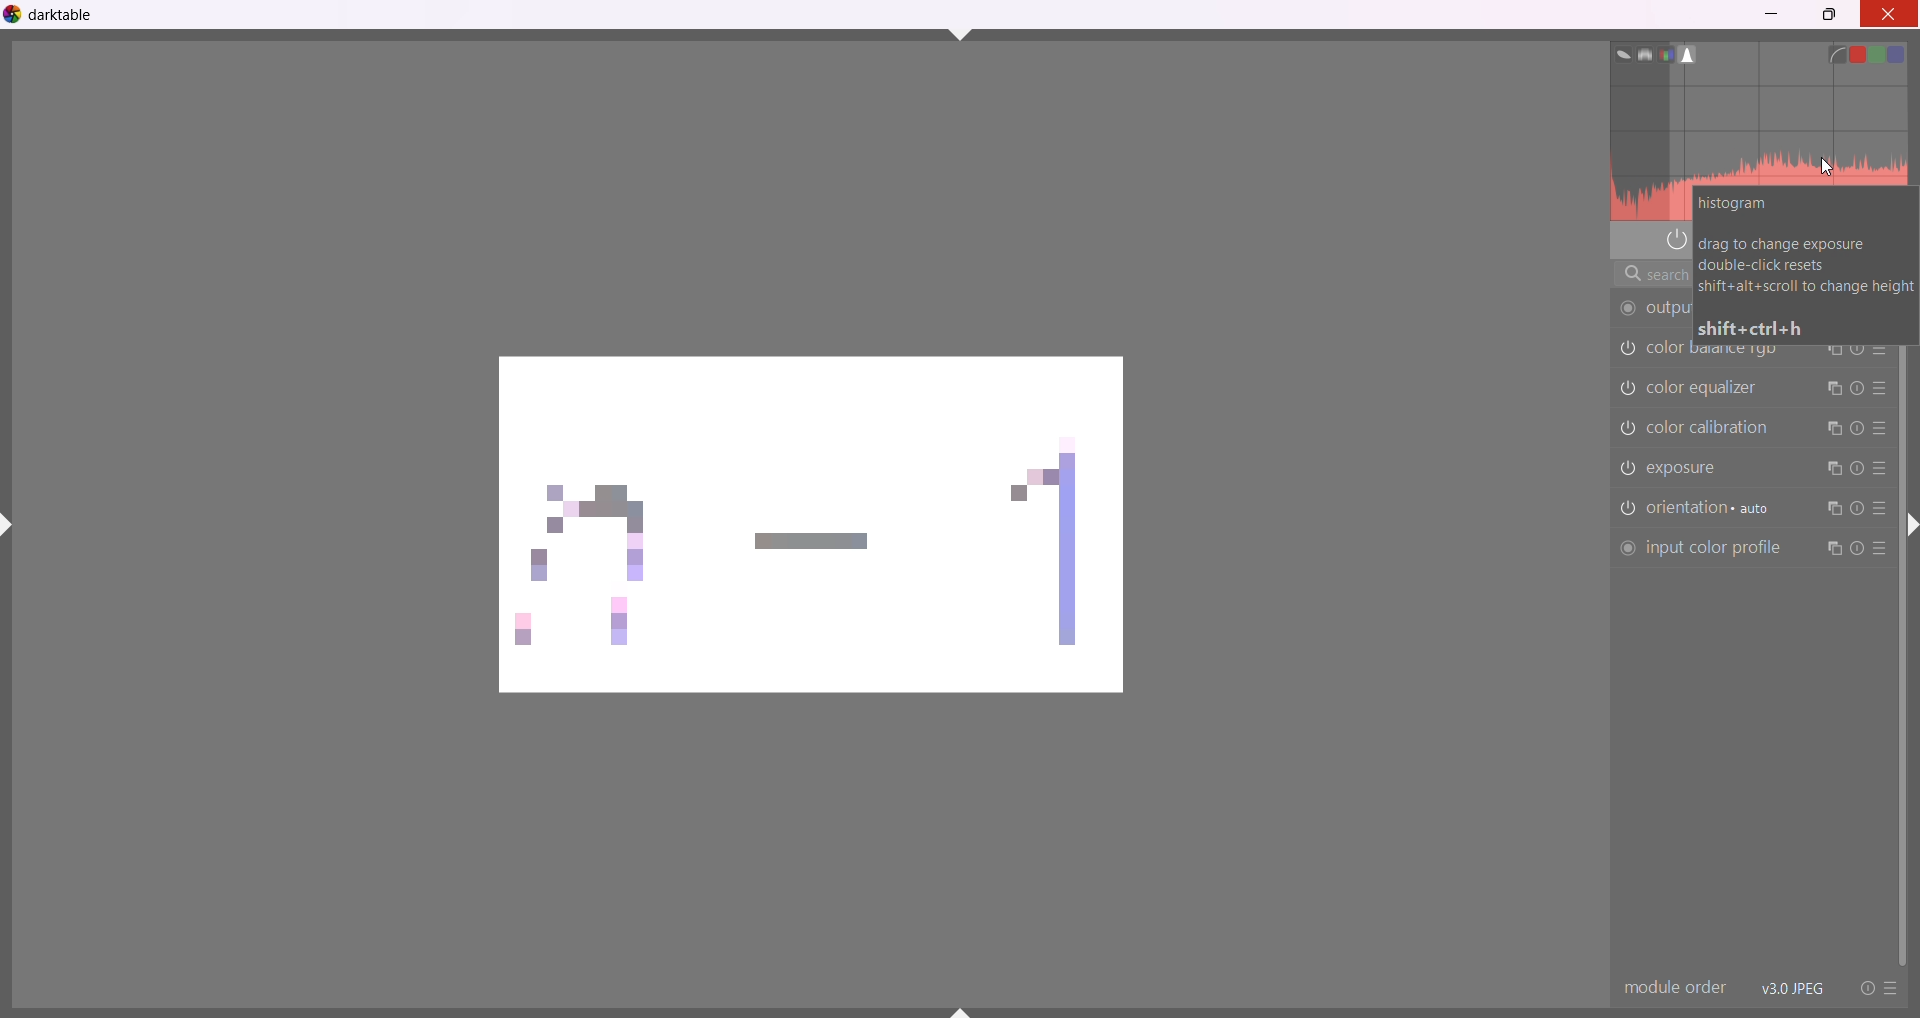 The height and width of the screenshot is (1018, 1920). What do you see at coordinates (961, 33) in the screenshot?
I see `shift+ctrl+t` at bounding box center [961, 33].